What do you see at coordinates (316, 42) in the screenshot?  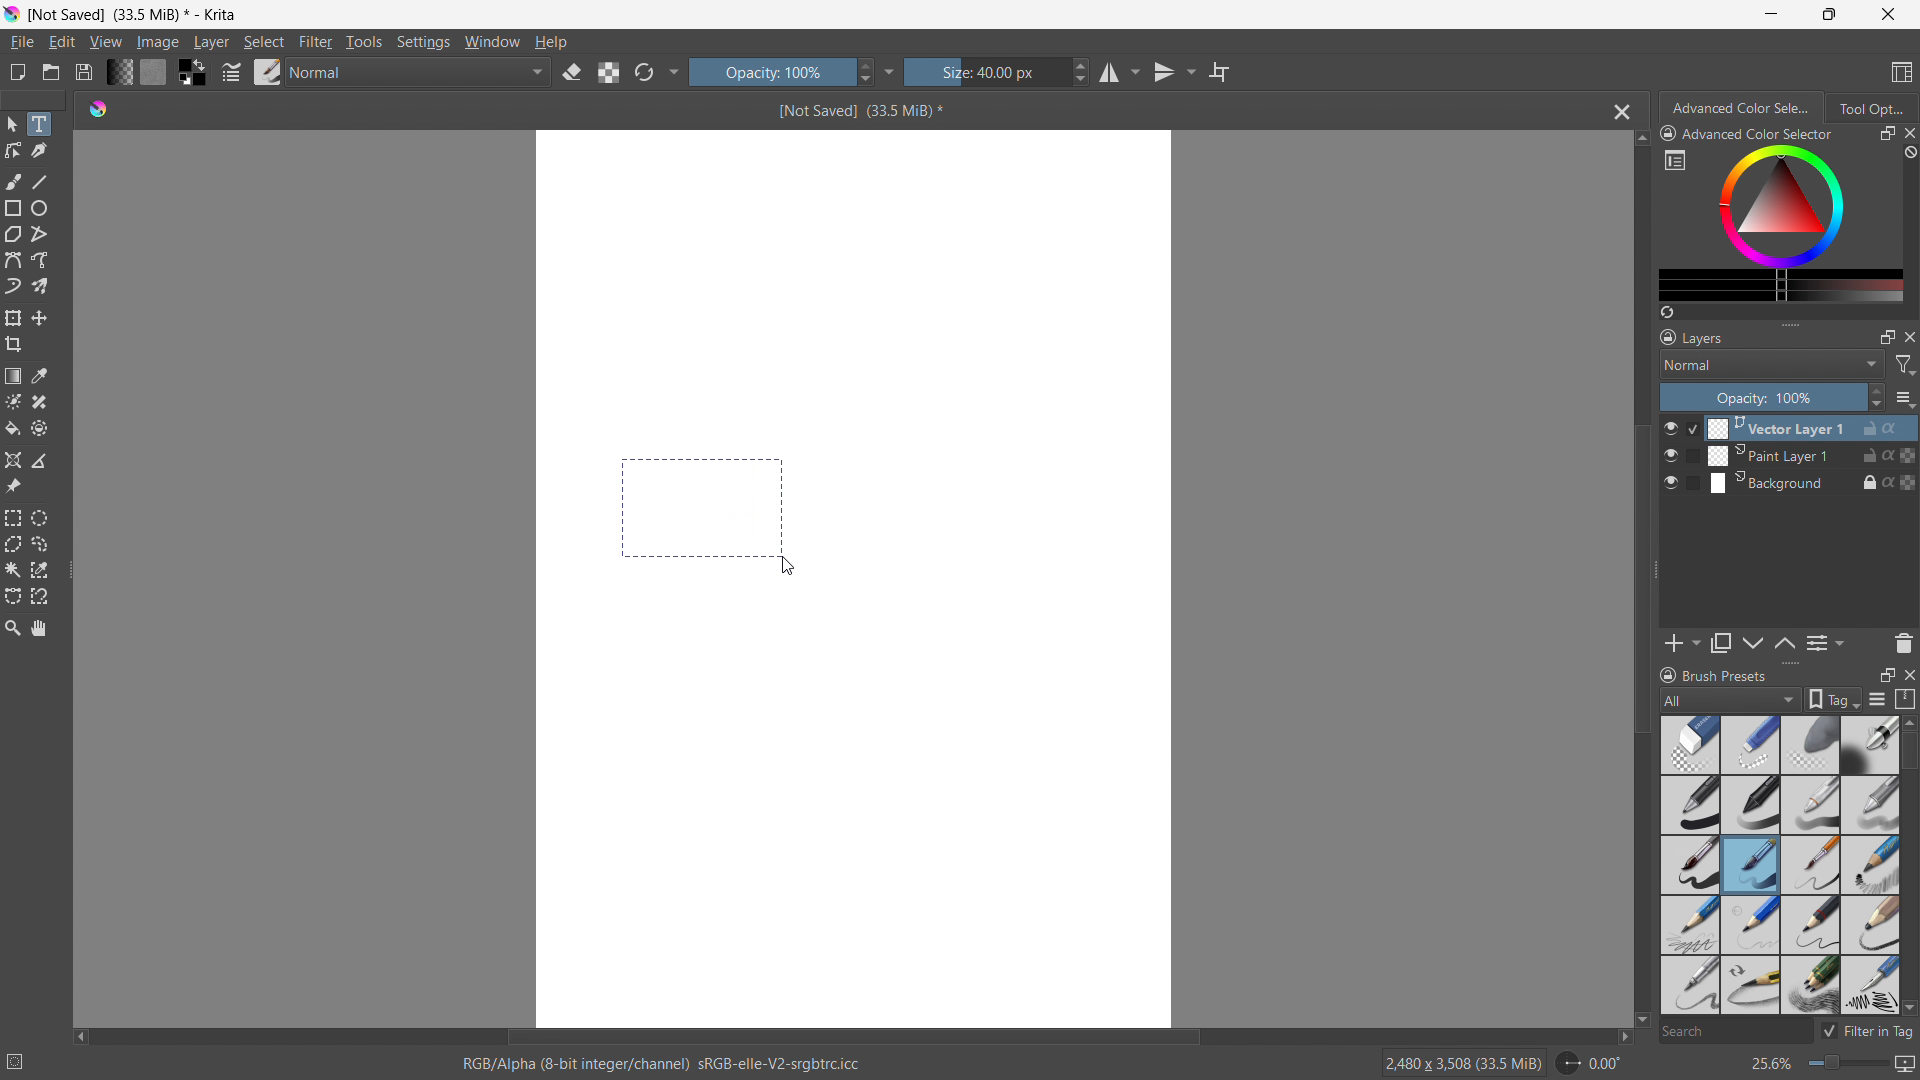 I see `filter` at bounding box center [316, 42].